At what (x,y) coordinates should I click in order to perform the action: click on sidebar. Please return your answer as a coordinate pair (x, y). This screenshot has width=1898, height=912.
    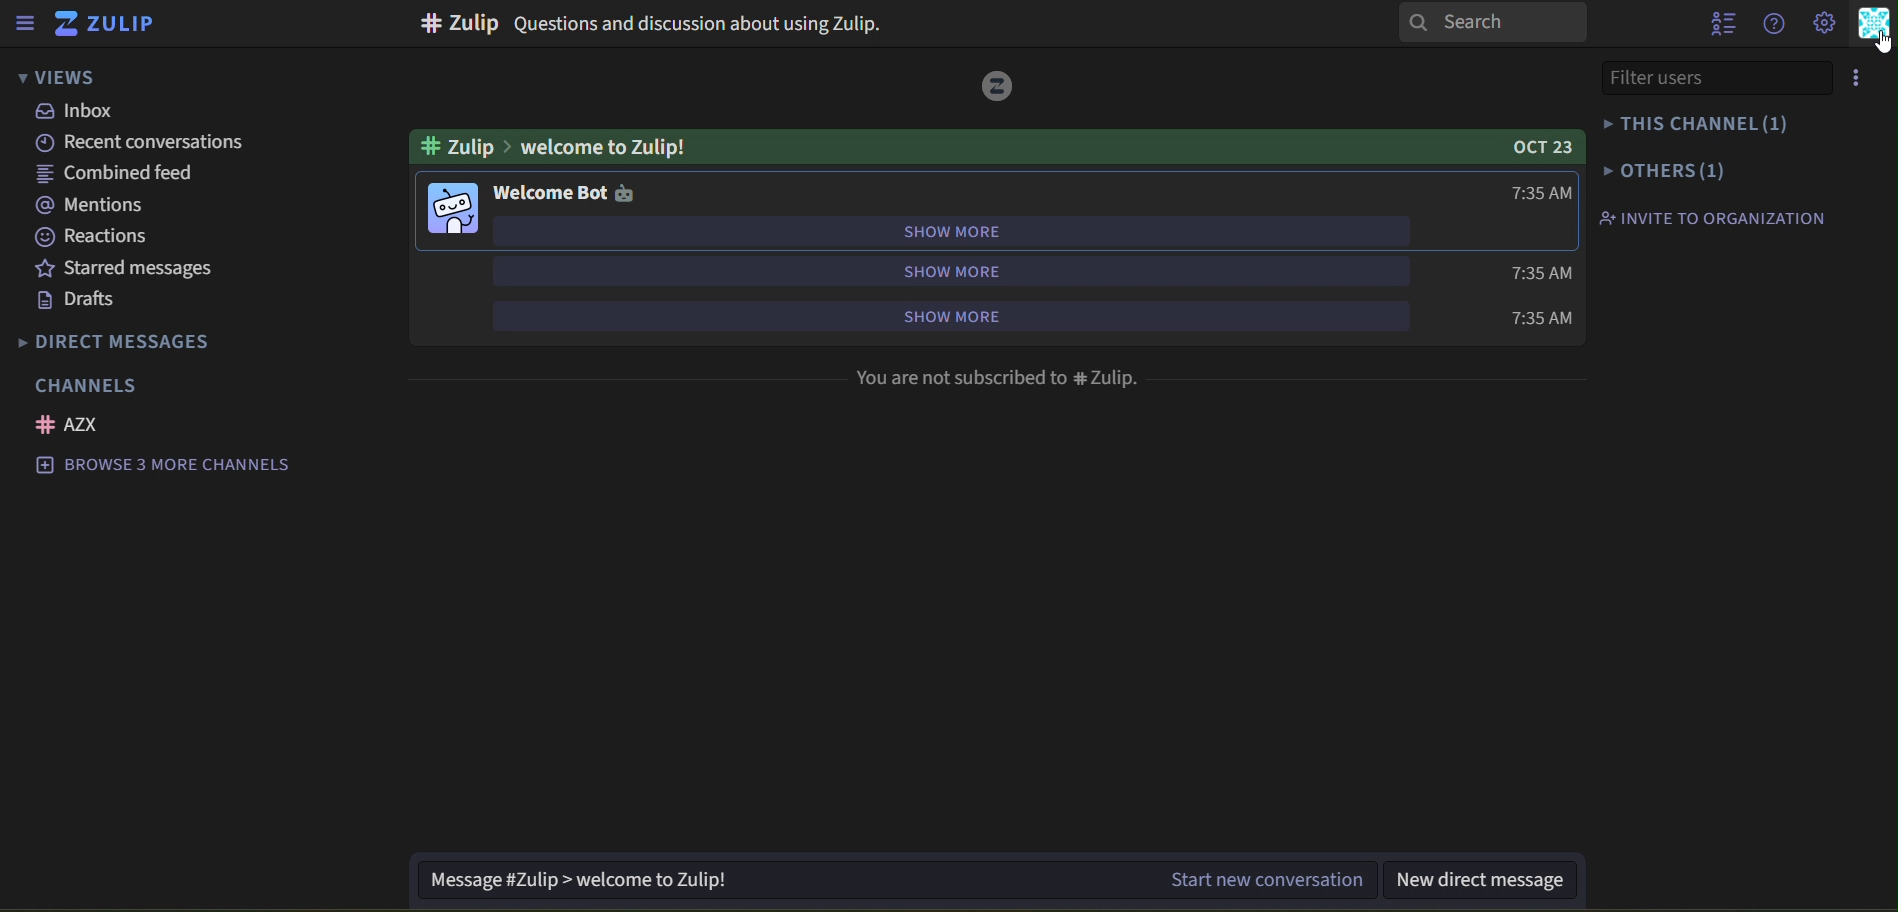
    Looking at the image, I should click on (28, 23).